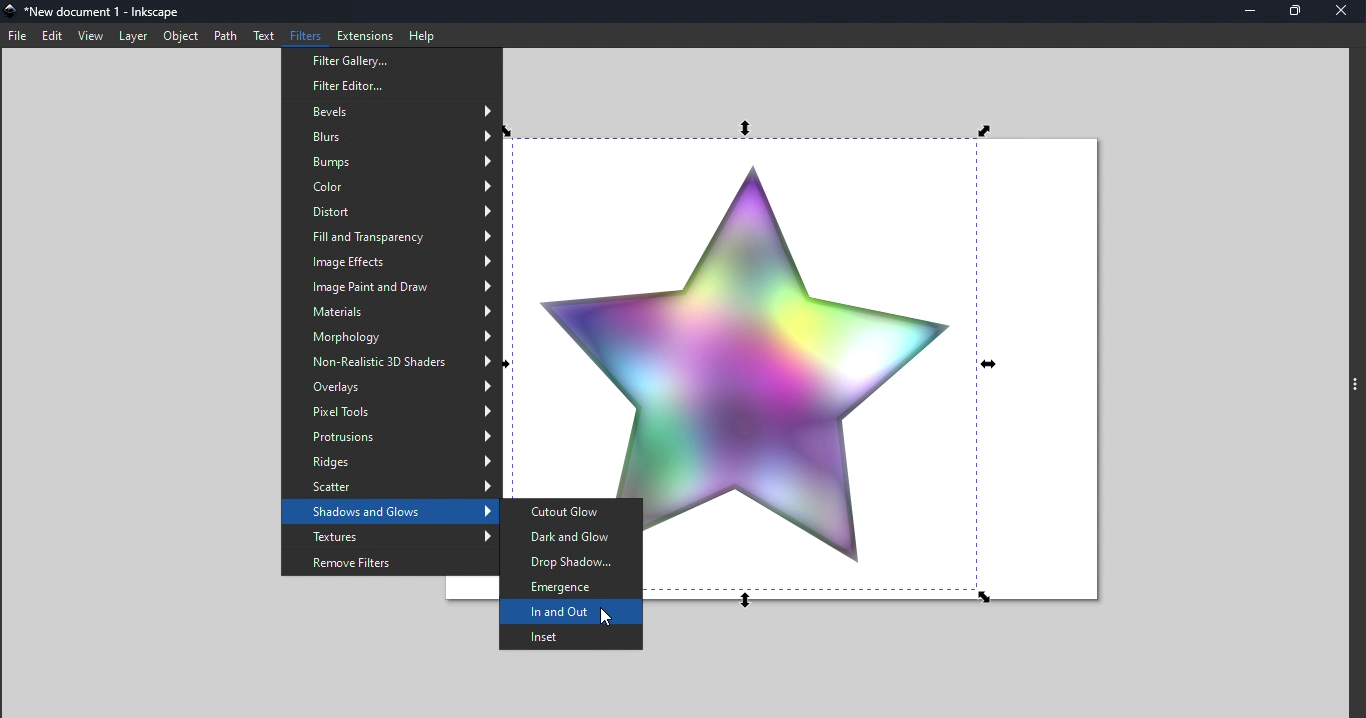  What do you see at coordinates (1343, 11) in the screenshot?
I see `Close` at bounding box center [1343, 11].